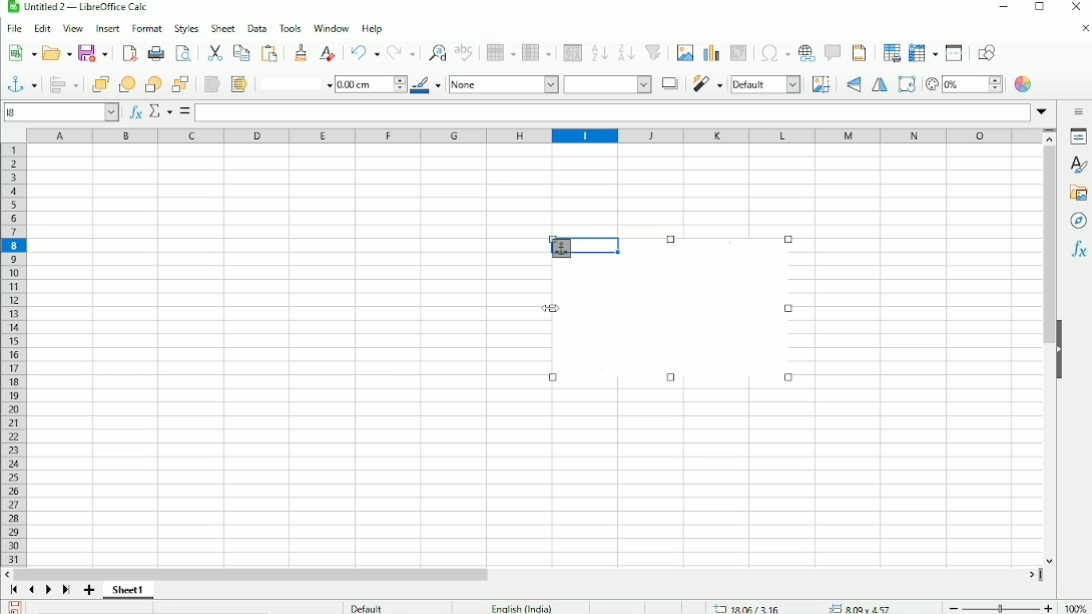 The width and height of the screenshot is (1092, 614). I want to click on Clear direct formatting, so click(327, 52).